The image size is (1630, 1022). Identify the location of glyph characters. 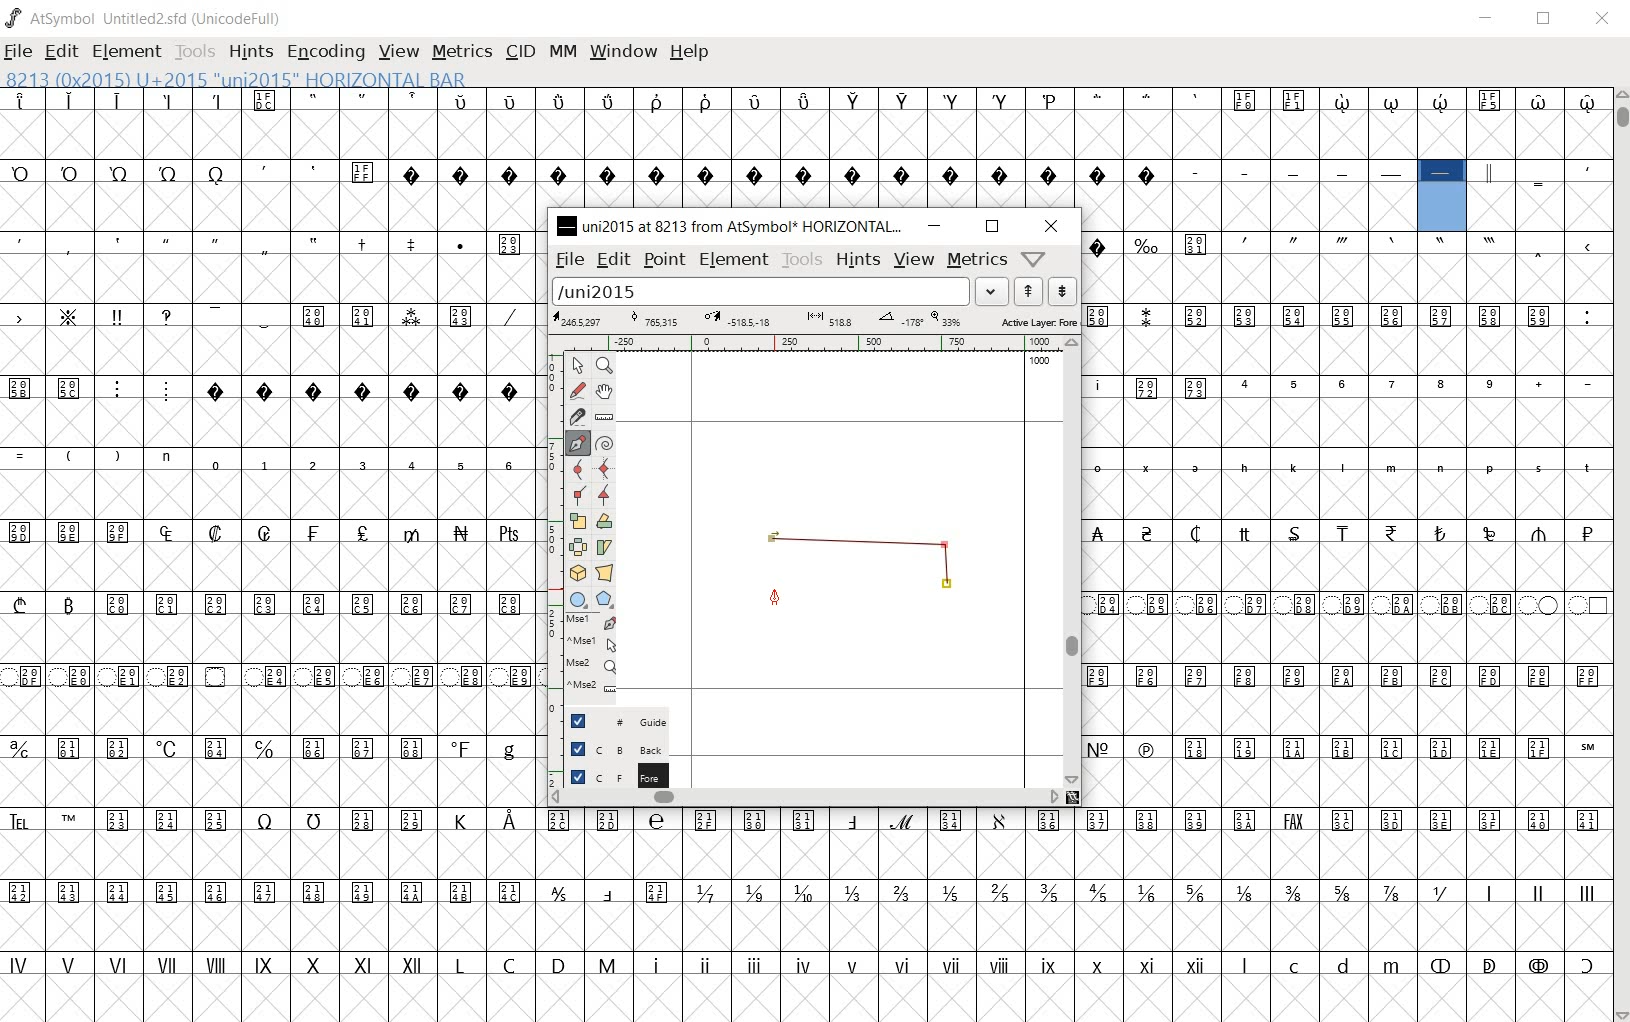
(1092, 124).